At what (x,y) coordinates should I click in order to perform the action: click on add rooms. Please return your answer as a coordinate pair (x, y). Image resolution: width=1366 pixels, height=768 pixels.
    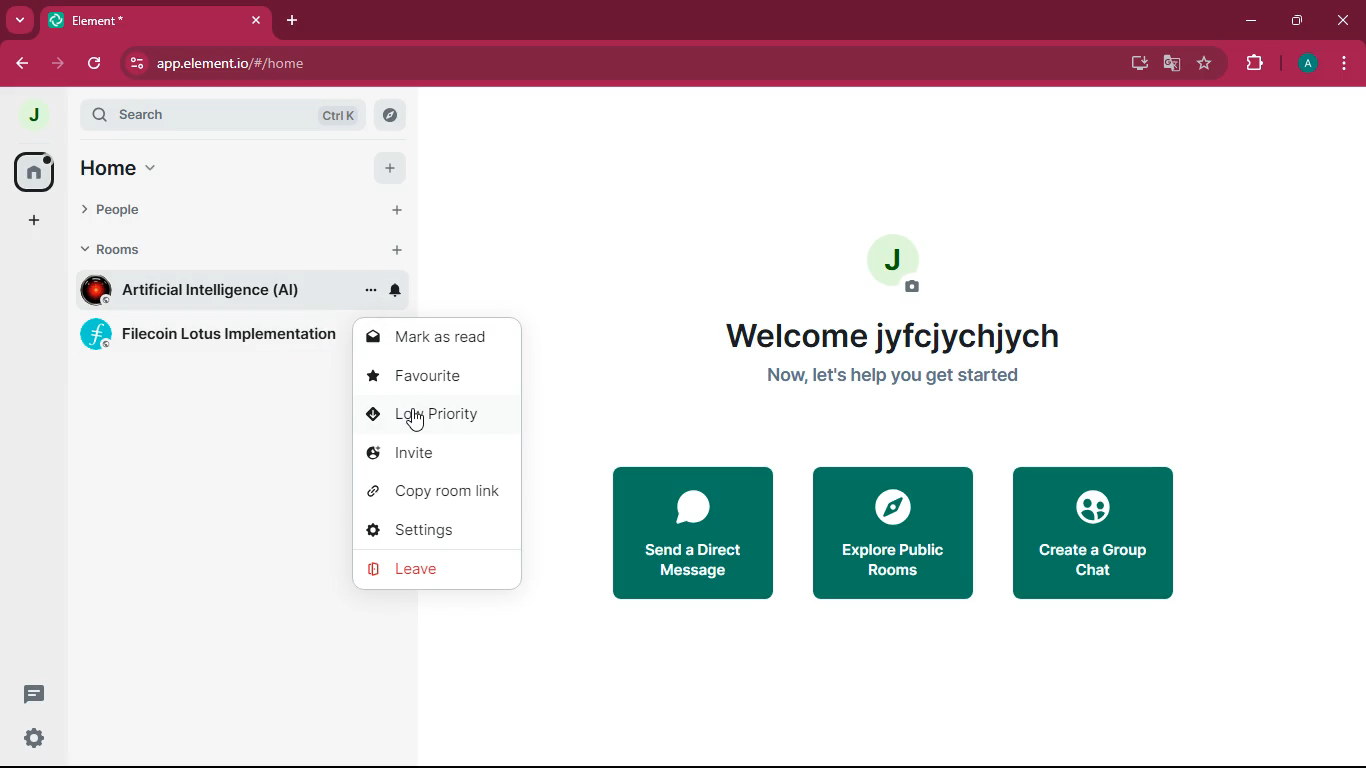
    Looking at the image, I should click on (400, 250).